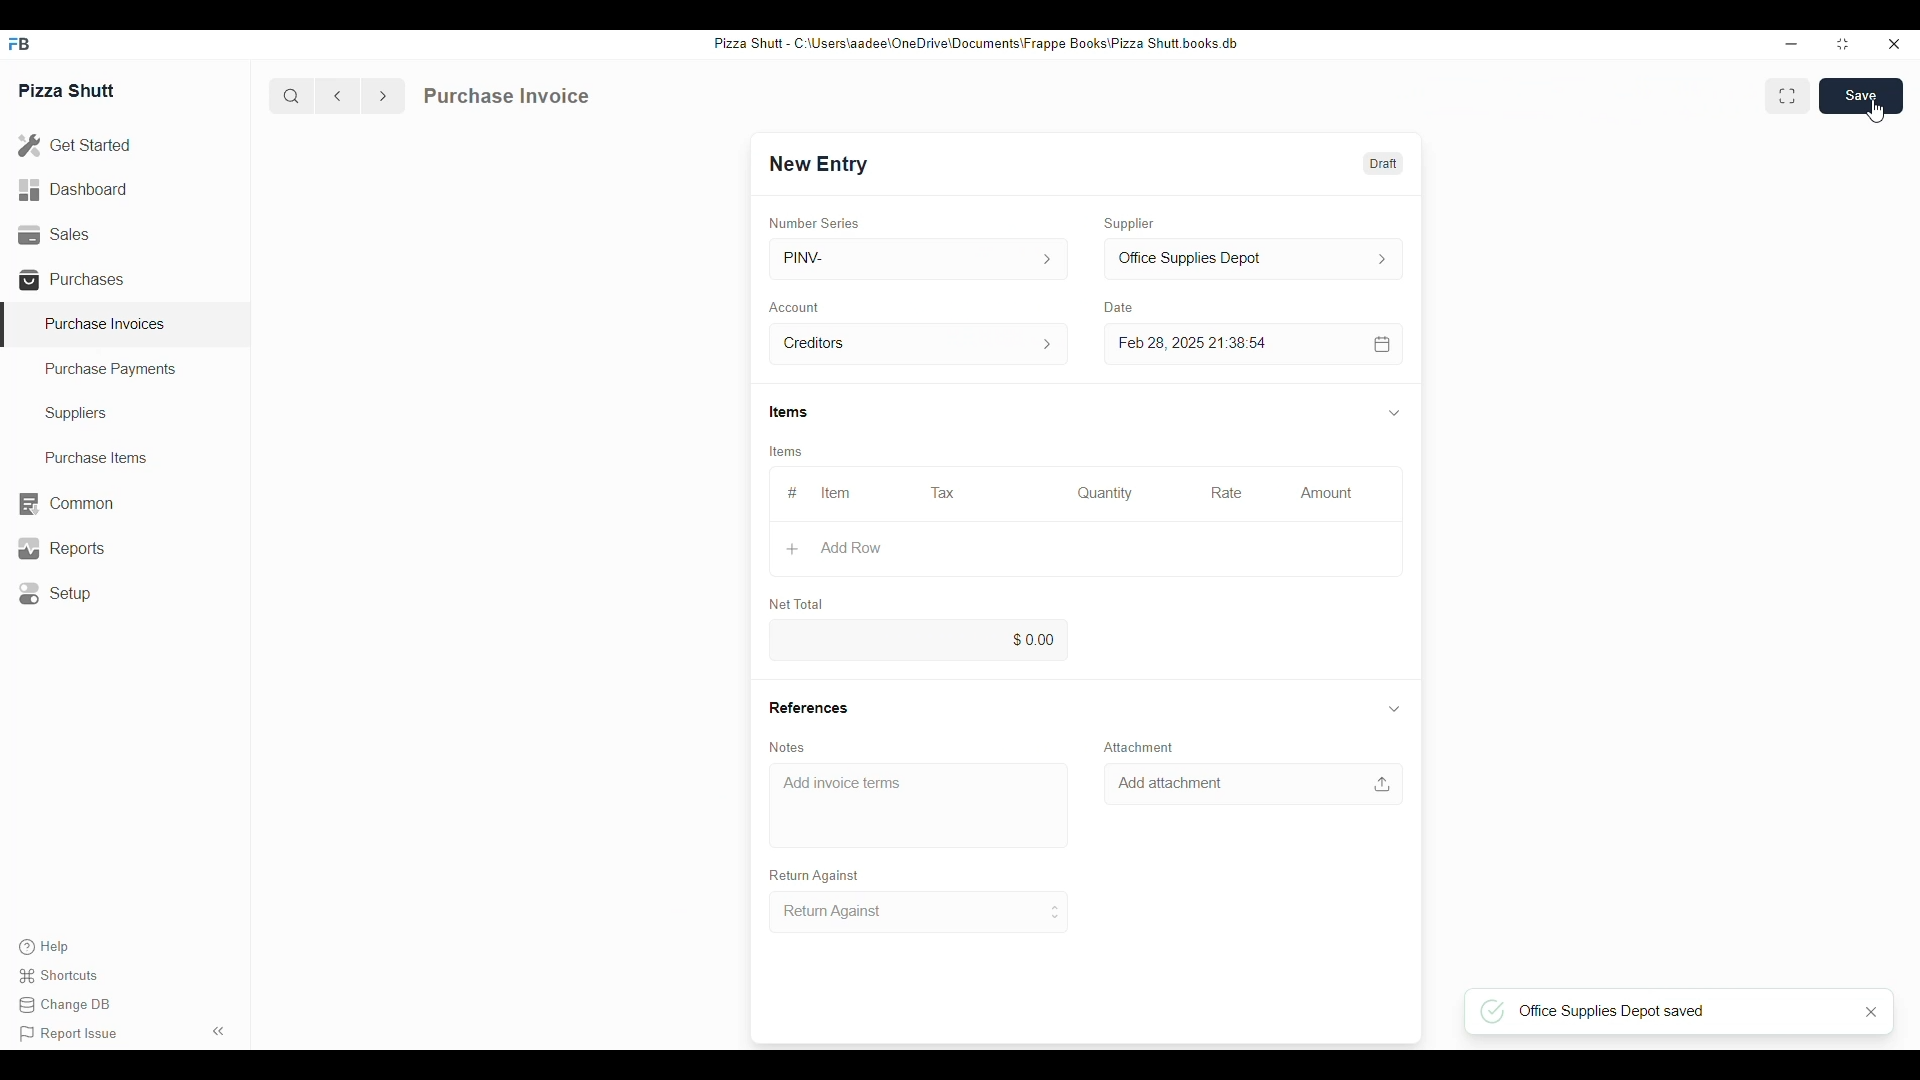 The height and width of the screenshot is (1080, 1920). Describe the element at coordinates (974, 42) in the screenshot. I see `Pizza Shut - C:\Users\aadee\OneDrive\Documents\Frappe Books\Pizza Shutt books. db` at that location.